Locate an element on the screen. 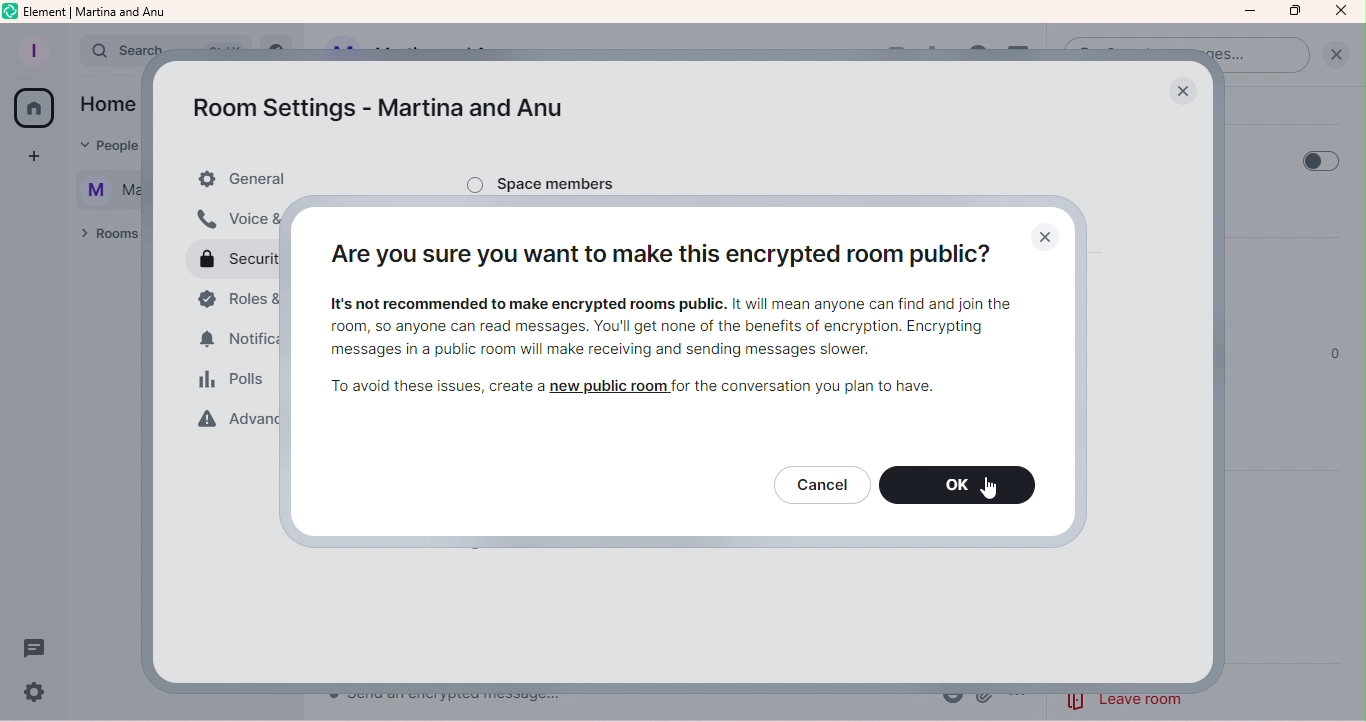 Image resolution: width=1366 pixels, height=722 pixels. text is located at coordinates (109, 165).